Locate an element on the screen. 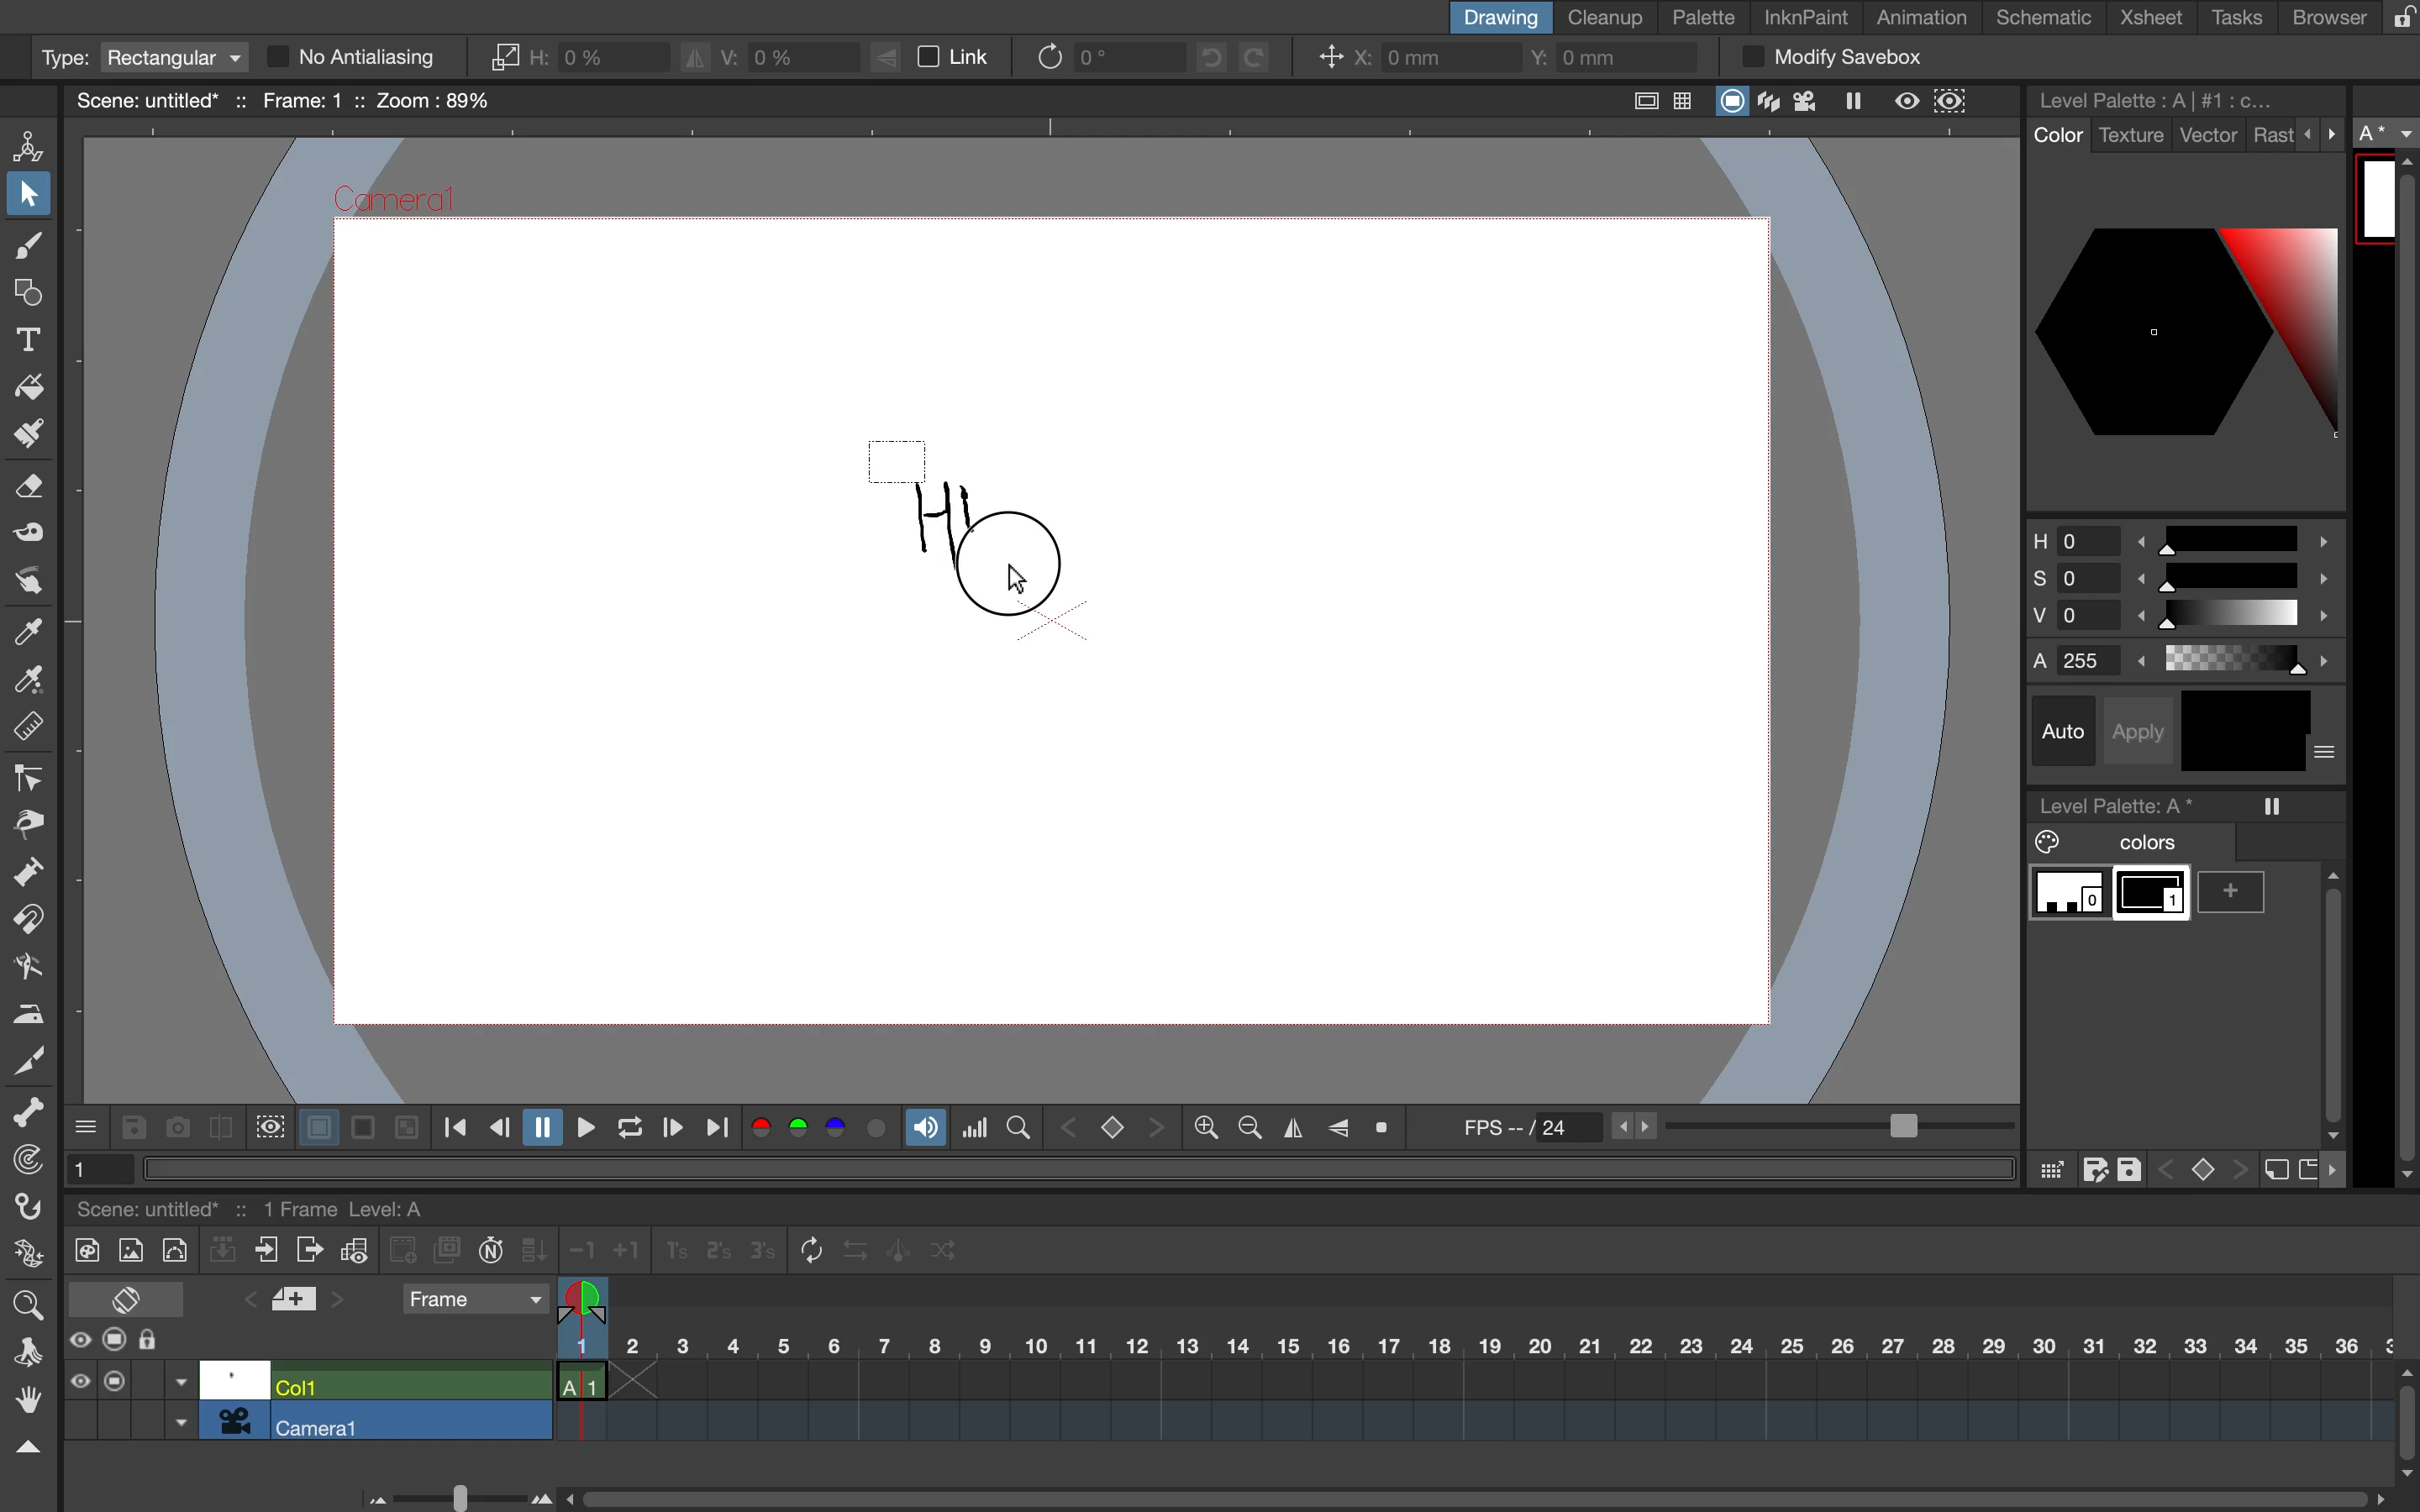 The height and width of the screenshot is (1512, 2420). duplicate drawing is located at coordinates (448, 1251).